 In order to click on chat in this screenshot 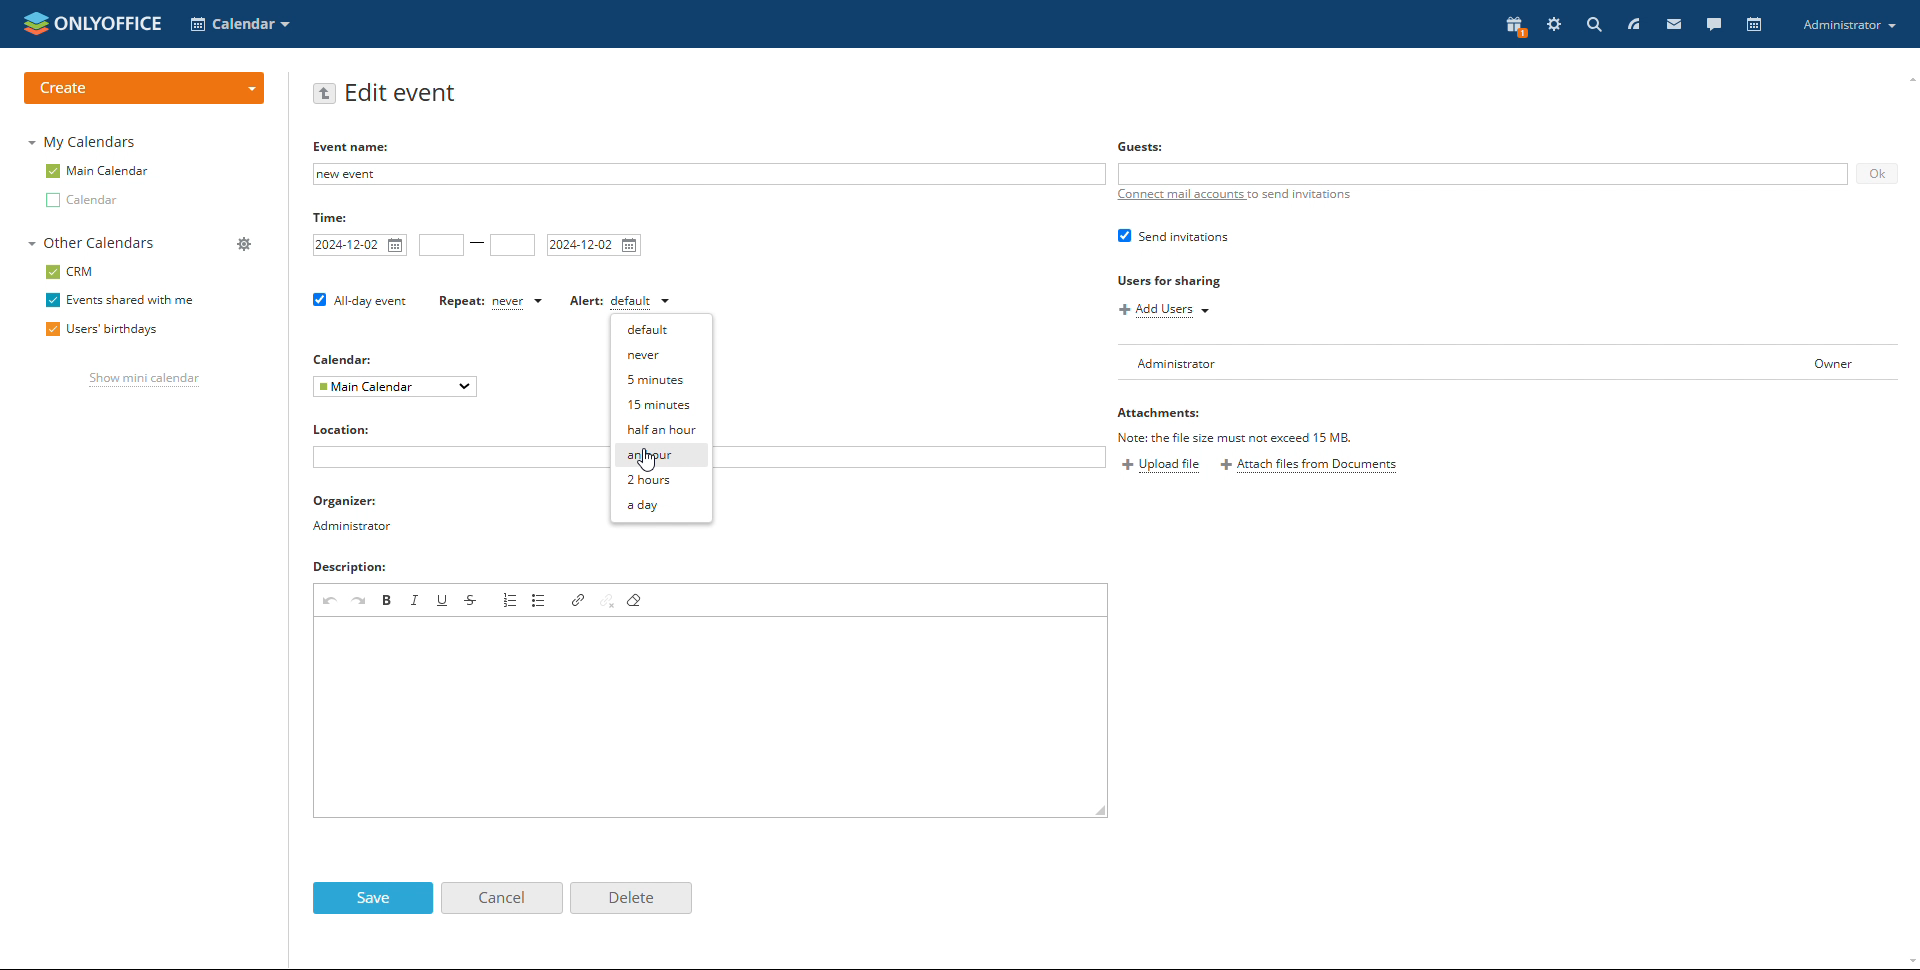, I will do `click(1714, 24)`.